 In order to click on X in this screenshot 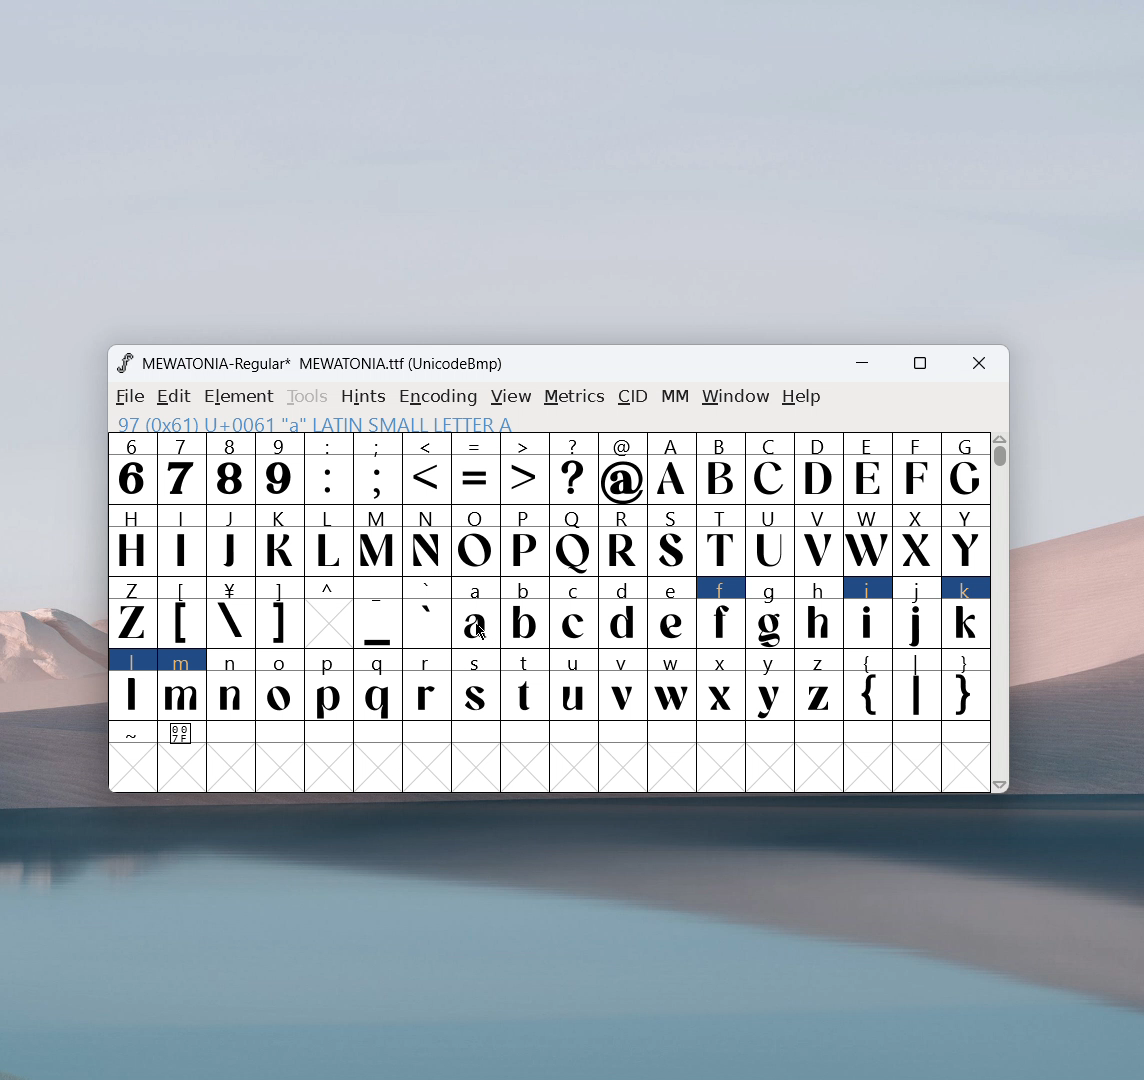, I will do `click(917, 539)`.